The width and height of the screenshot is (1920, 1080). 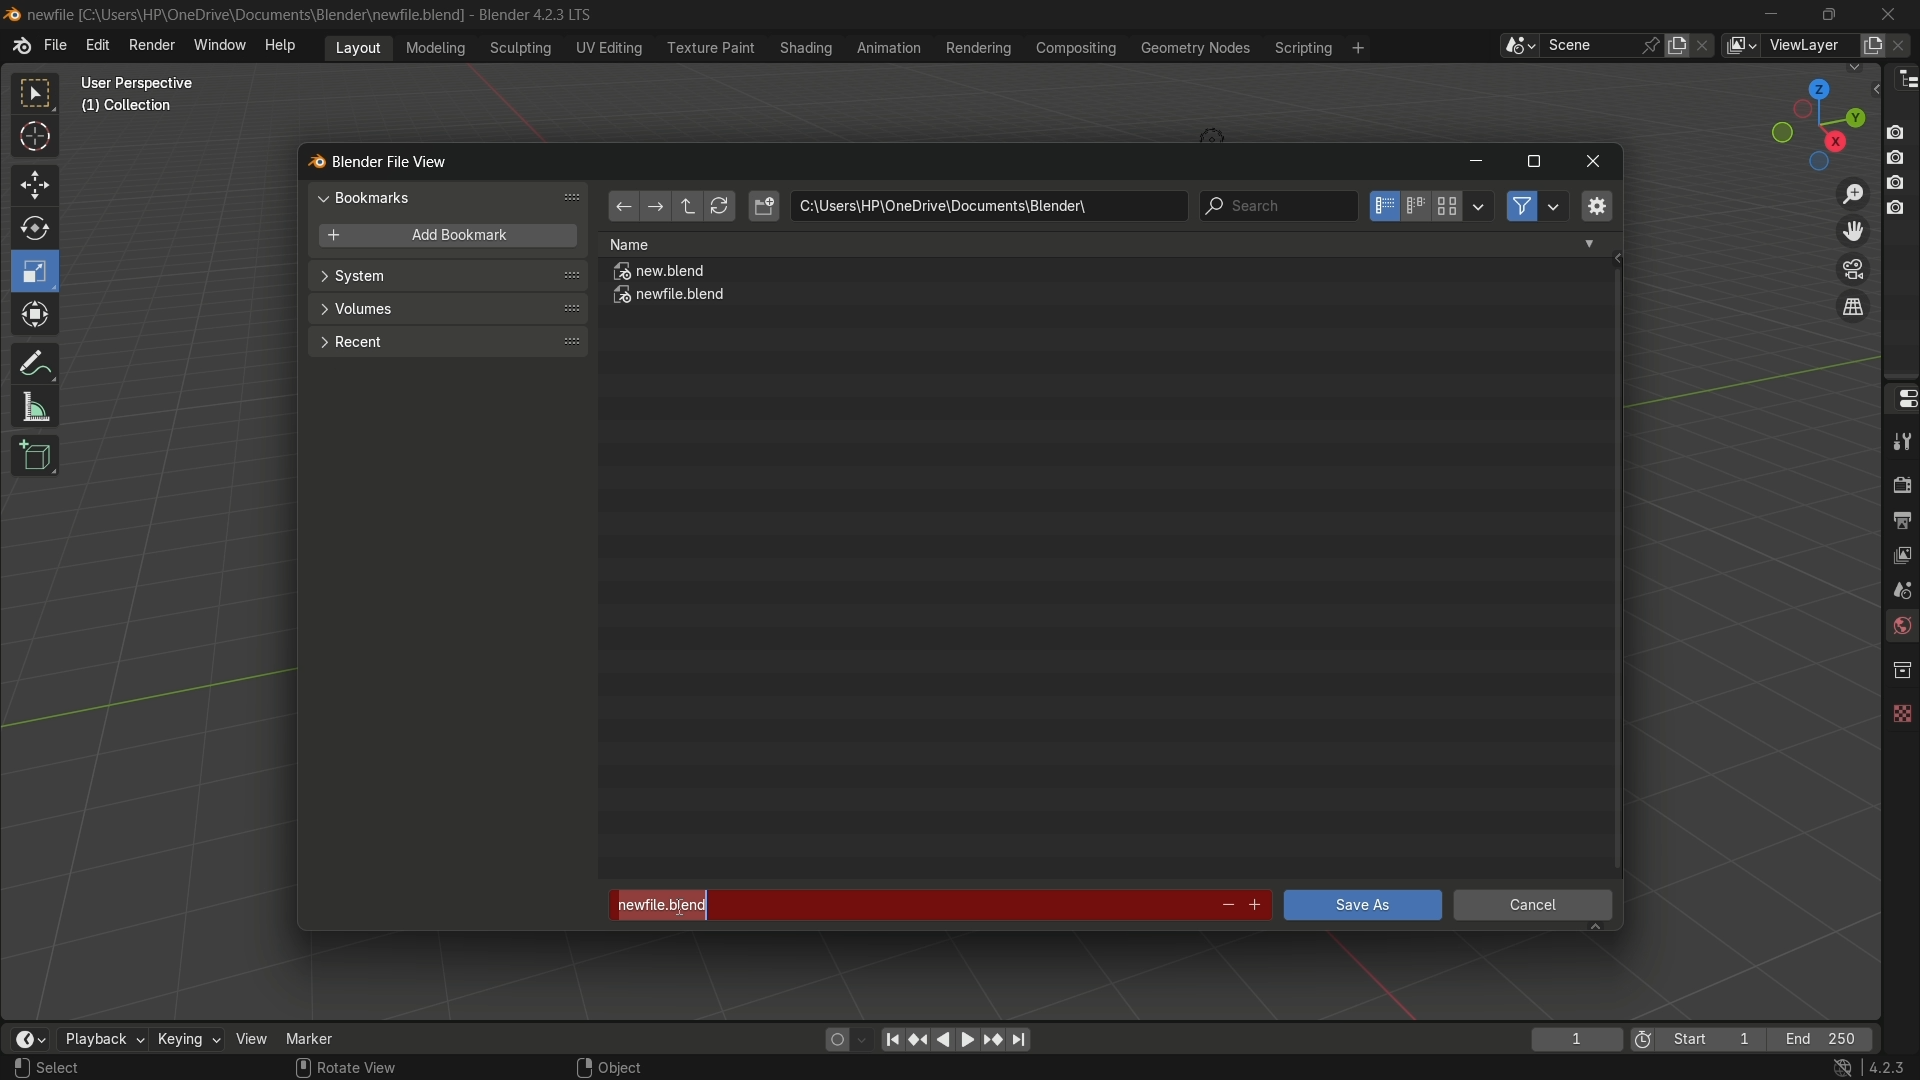 I want to click on annotate, so click(x=34, y=361).